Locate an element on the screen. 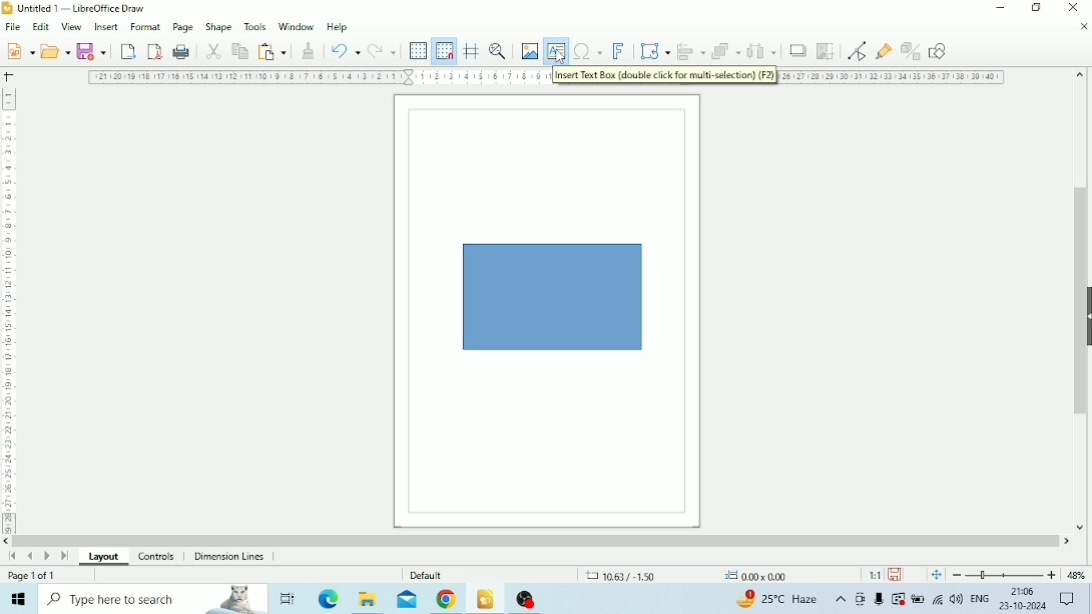 The width and height of the screenshot is (1092, 614). Cut is located at coordinates (214, 51).